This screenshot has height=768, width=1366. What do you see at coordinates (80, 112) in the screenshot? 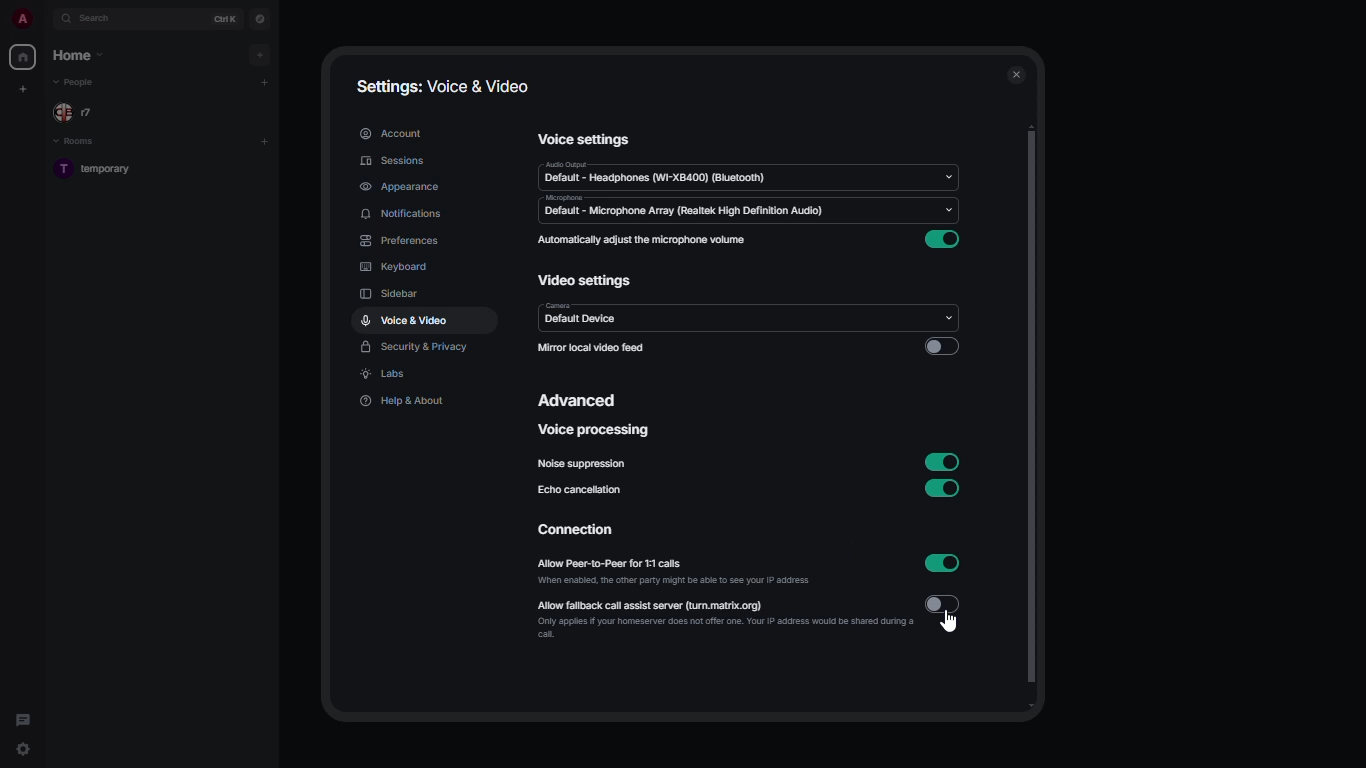
I see `people` at bounding box center [80, 112].